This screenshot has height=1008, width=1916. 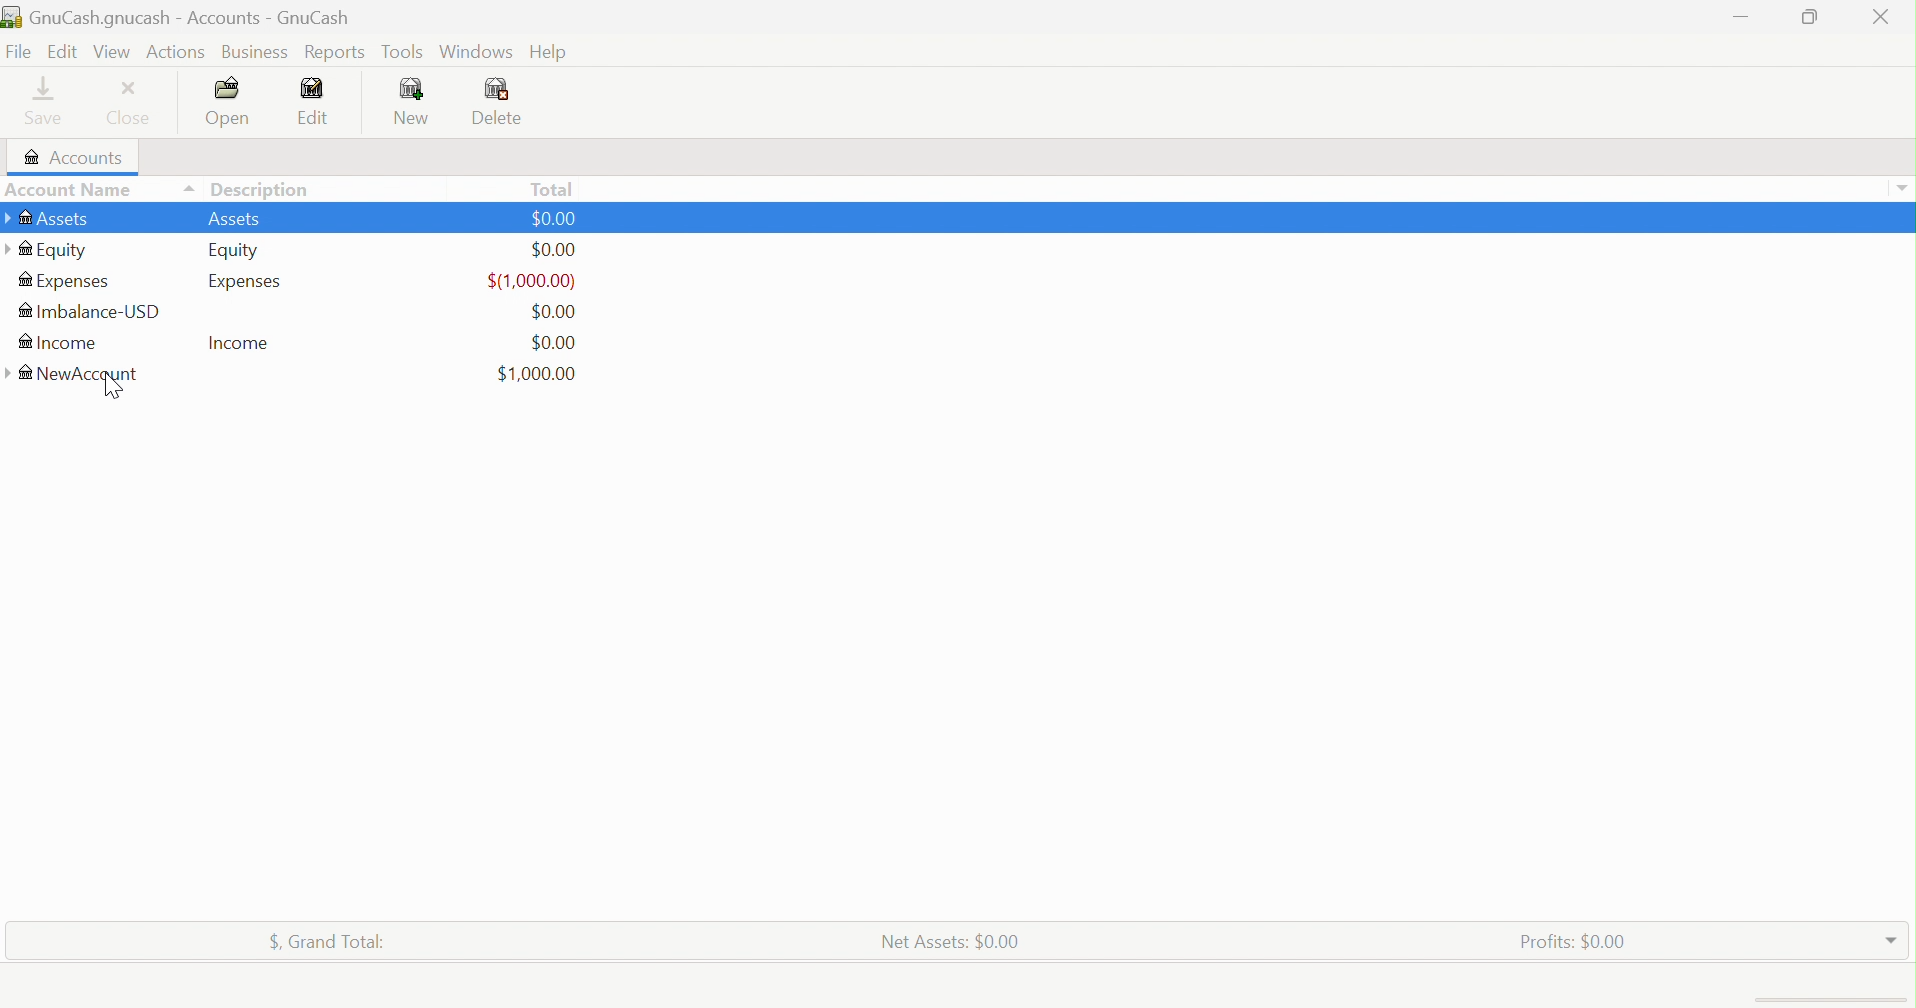 What do you see at coordinates (321, 101) in the screenshot?
I see `Edit` at bounding box center [321, 101].